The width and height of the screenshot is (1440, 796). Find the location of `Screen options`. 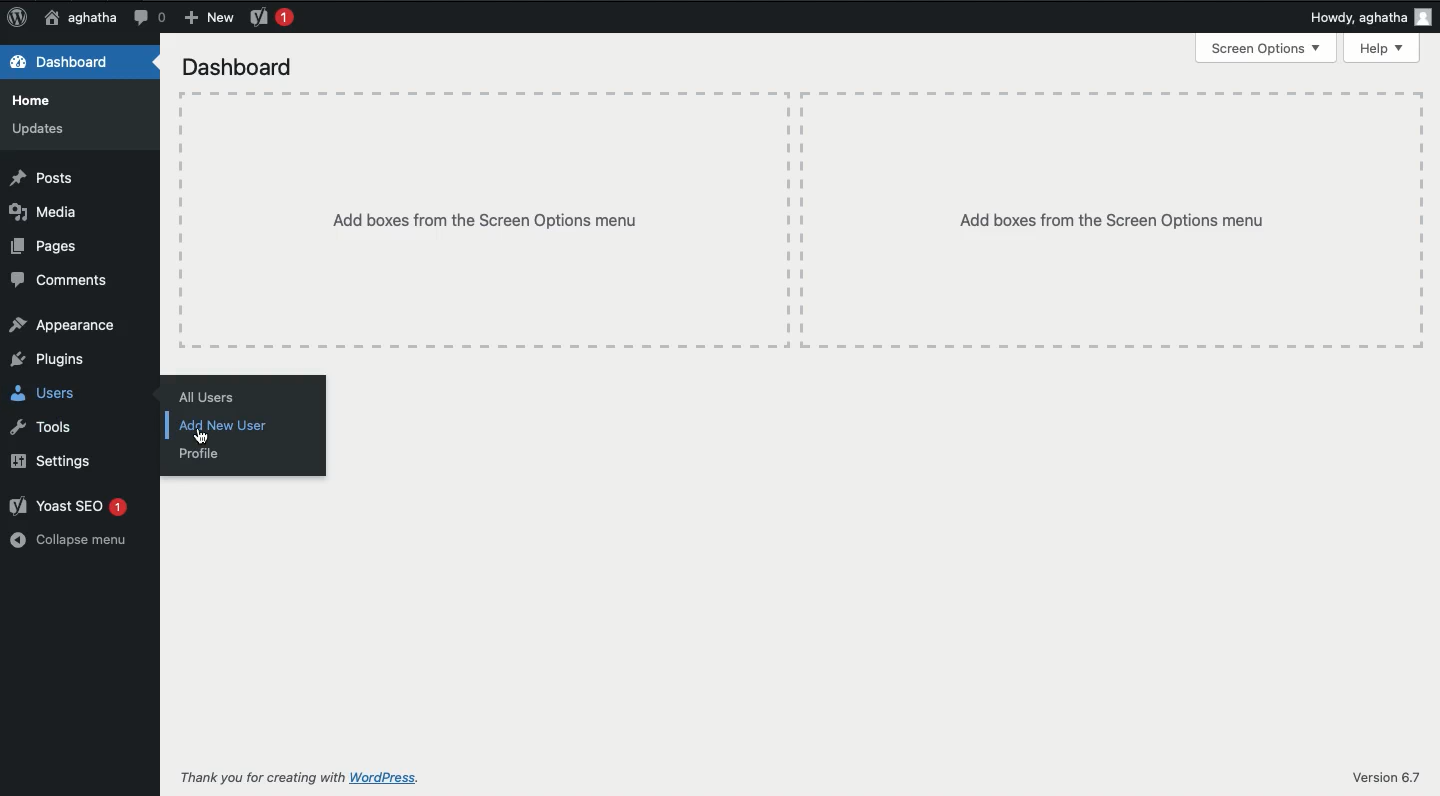

Screen options is located at coordinates (1267, 48).